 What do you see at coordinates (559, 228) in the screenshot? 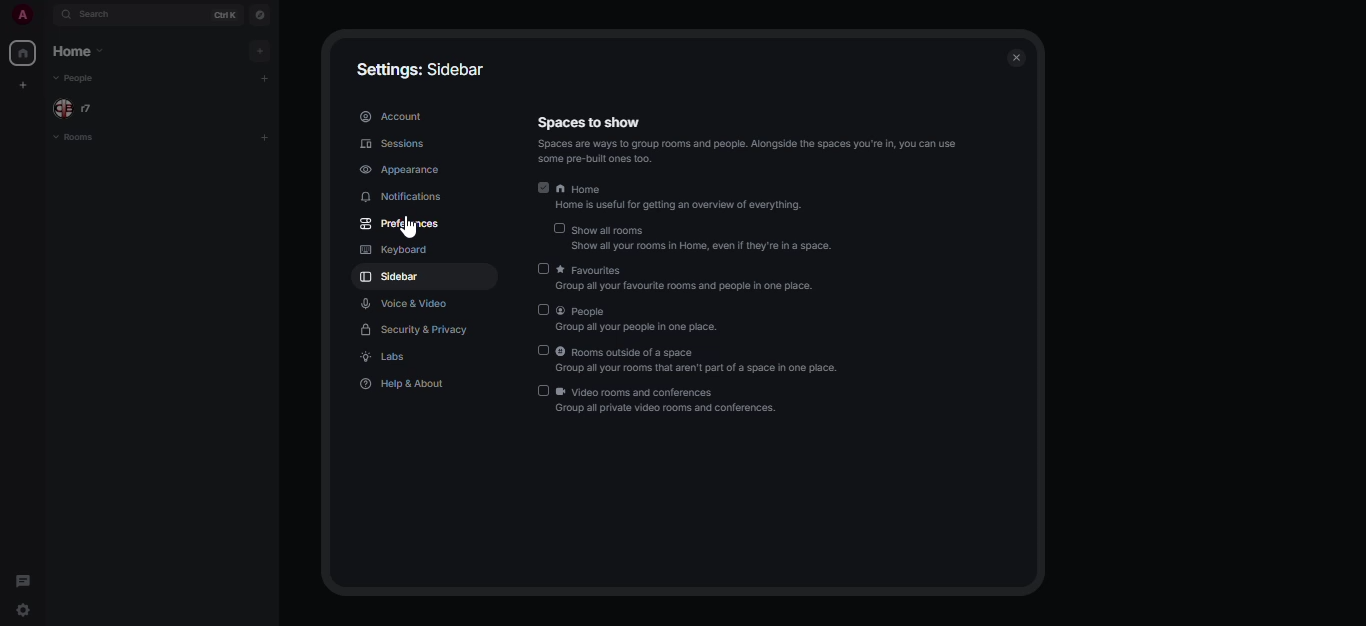
I see `disabled` at bounding box center [559, 228].